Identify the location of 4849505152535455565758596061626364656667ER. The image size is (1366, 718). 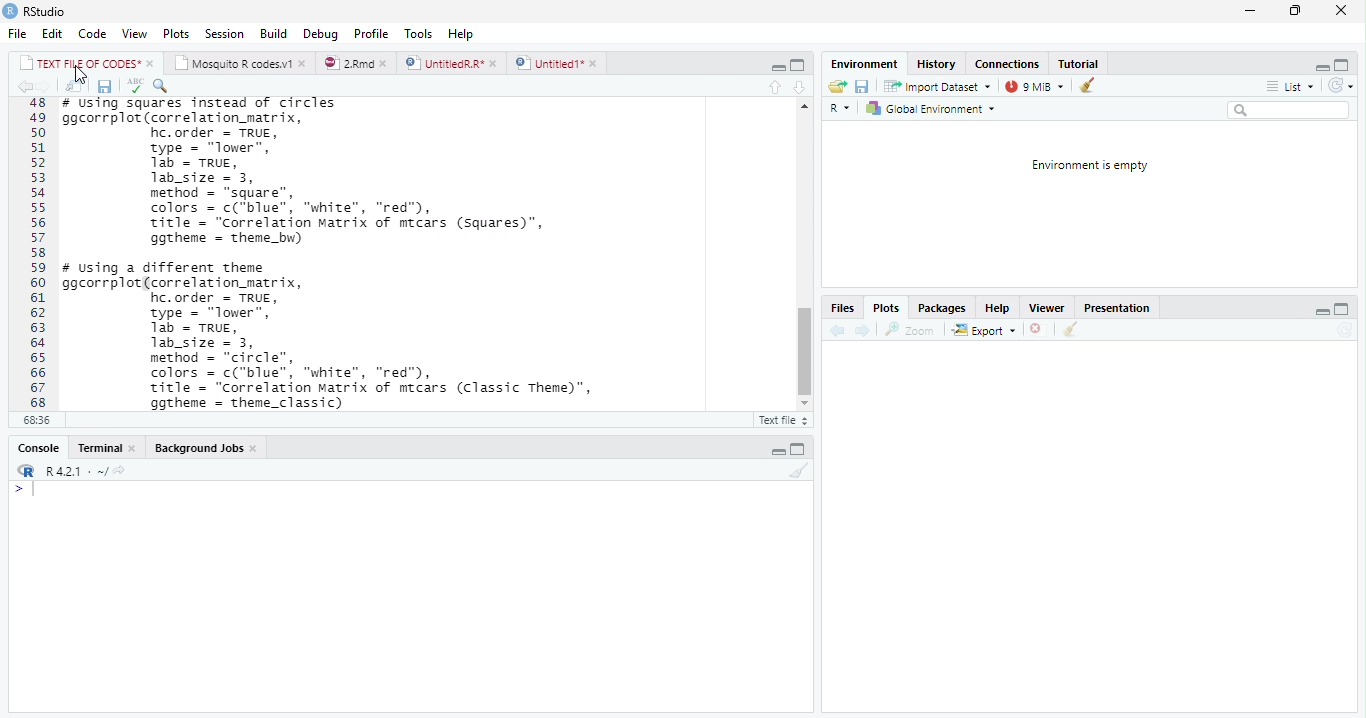
(35, 253).